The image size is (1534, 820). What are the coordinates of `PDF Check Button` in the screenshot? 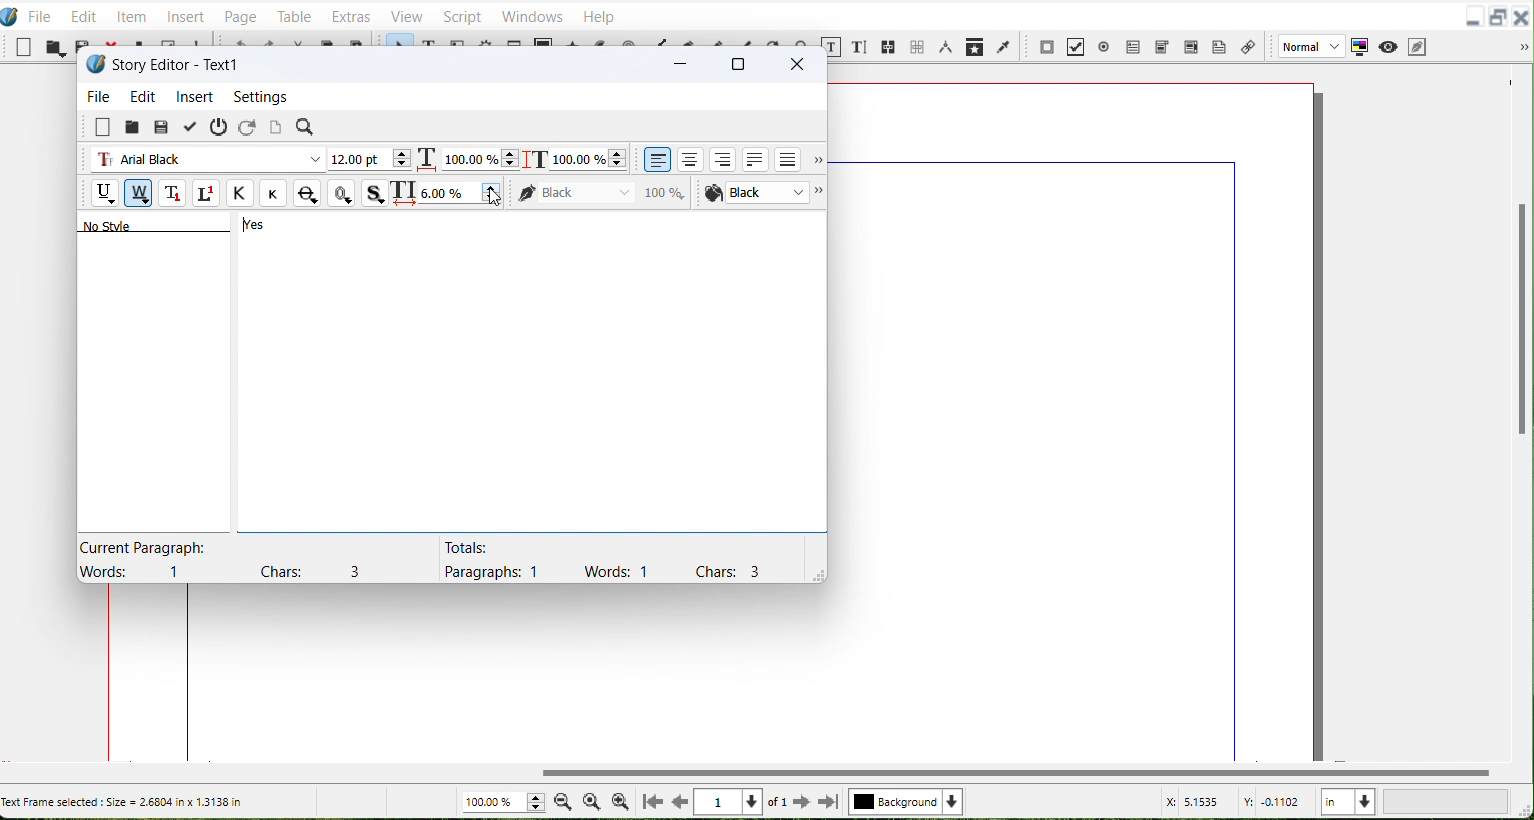 It's located at (1078, 46).